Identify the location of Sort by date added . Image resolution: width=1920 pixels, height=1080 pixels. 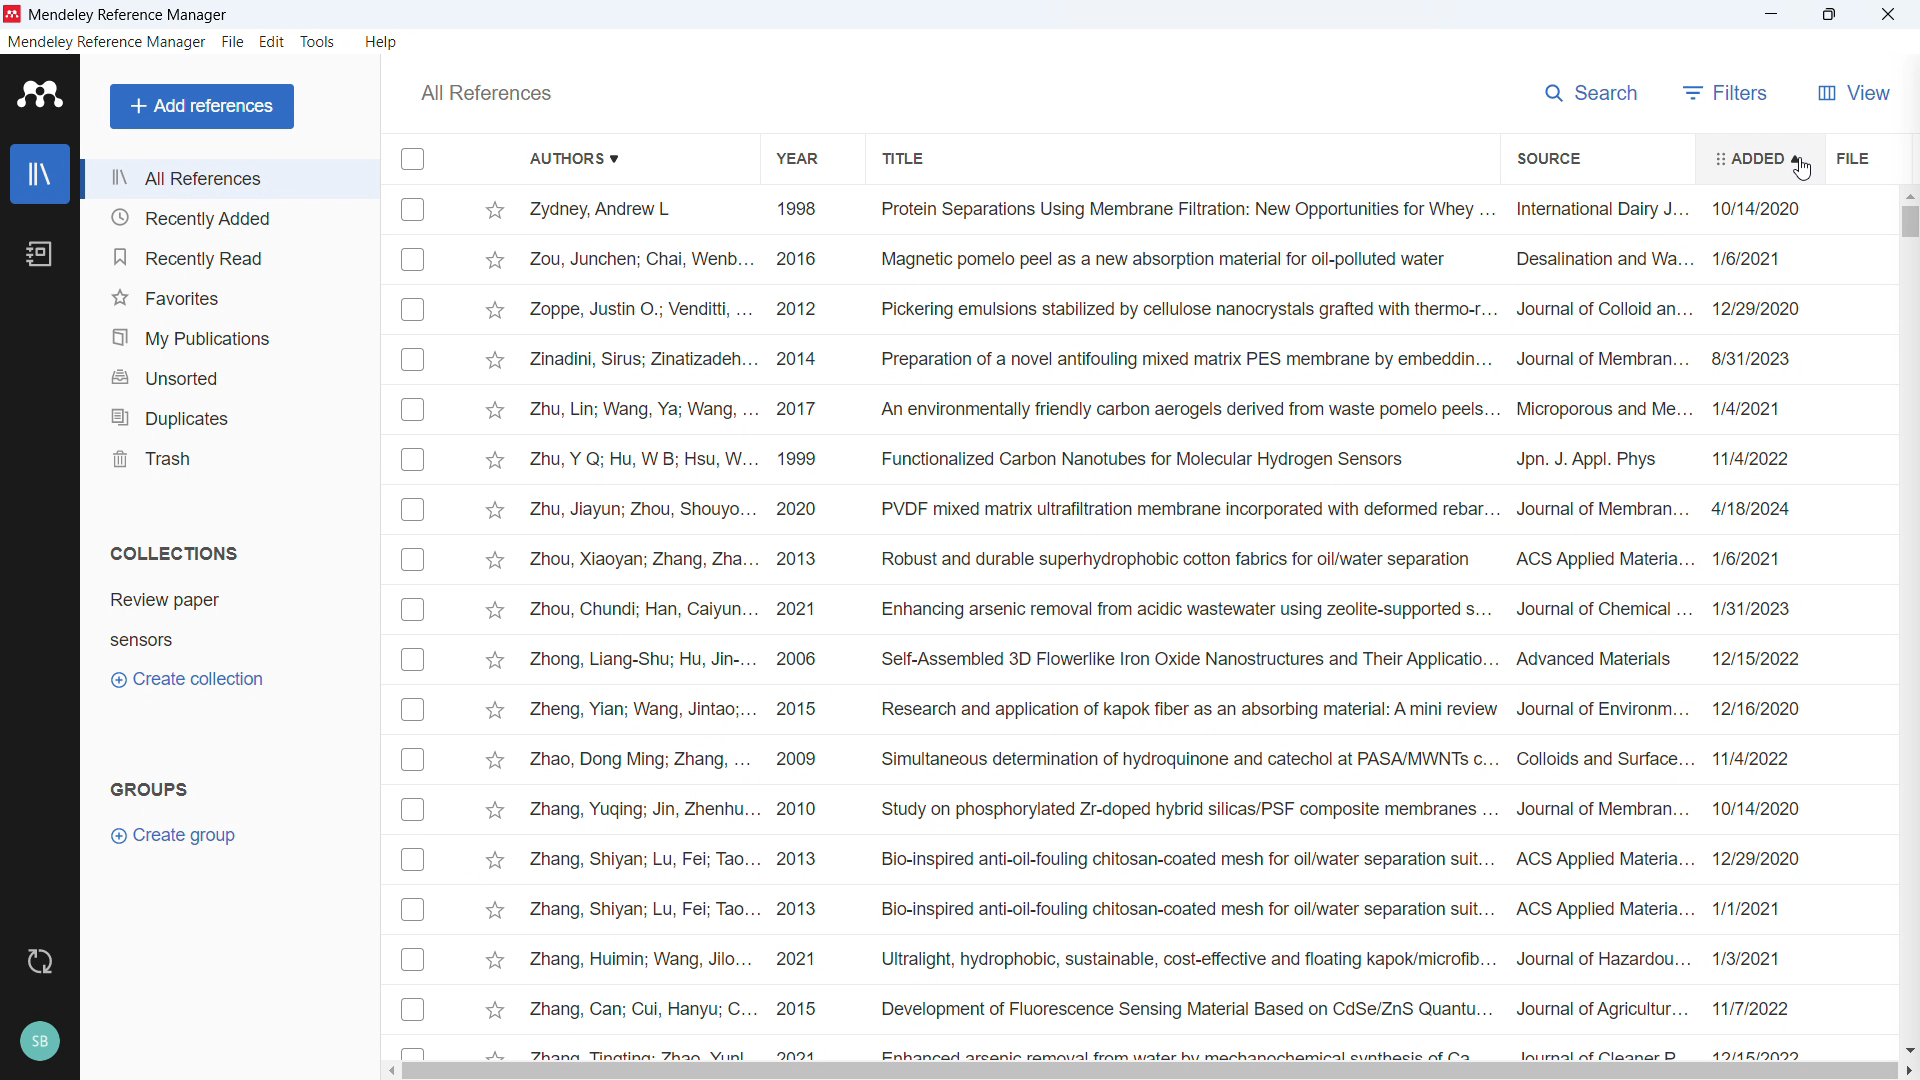
(1757, 159).